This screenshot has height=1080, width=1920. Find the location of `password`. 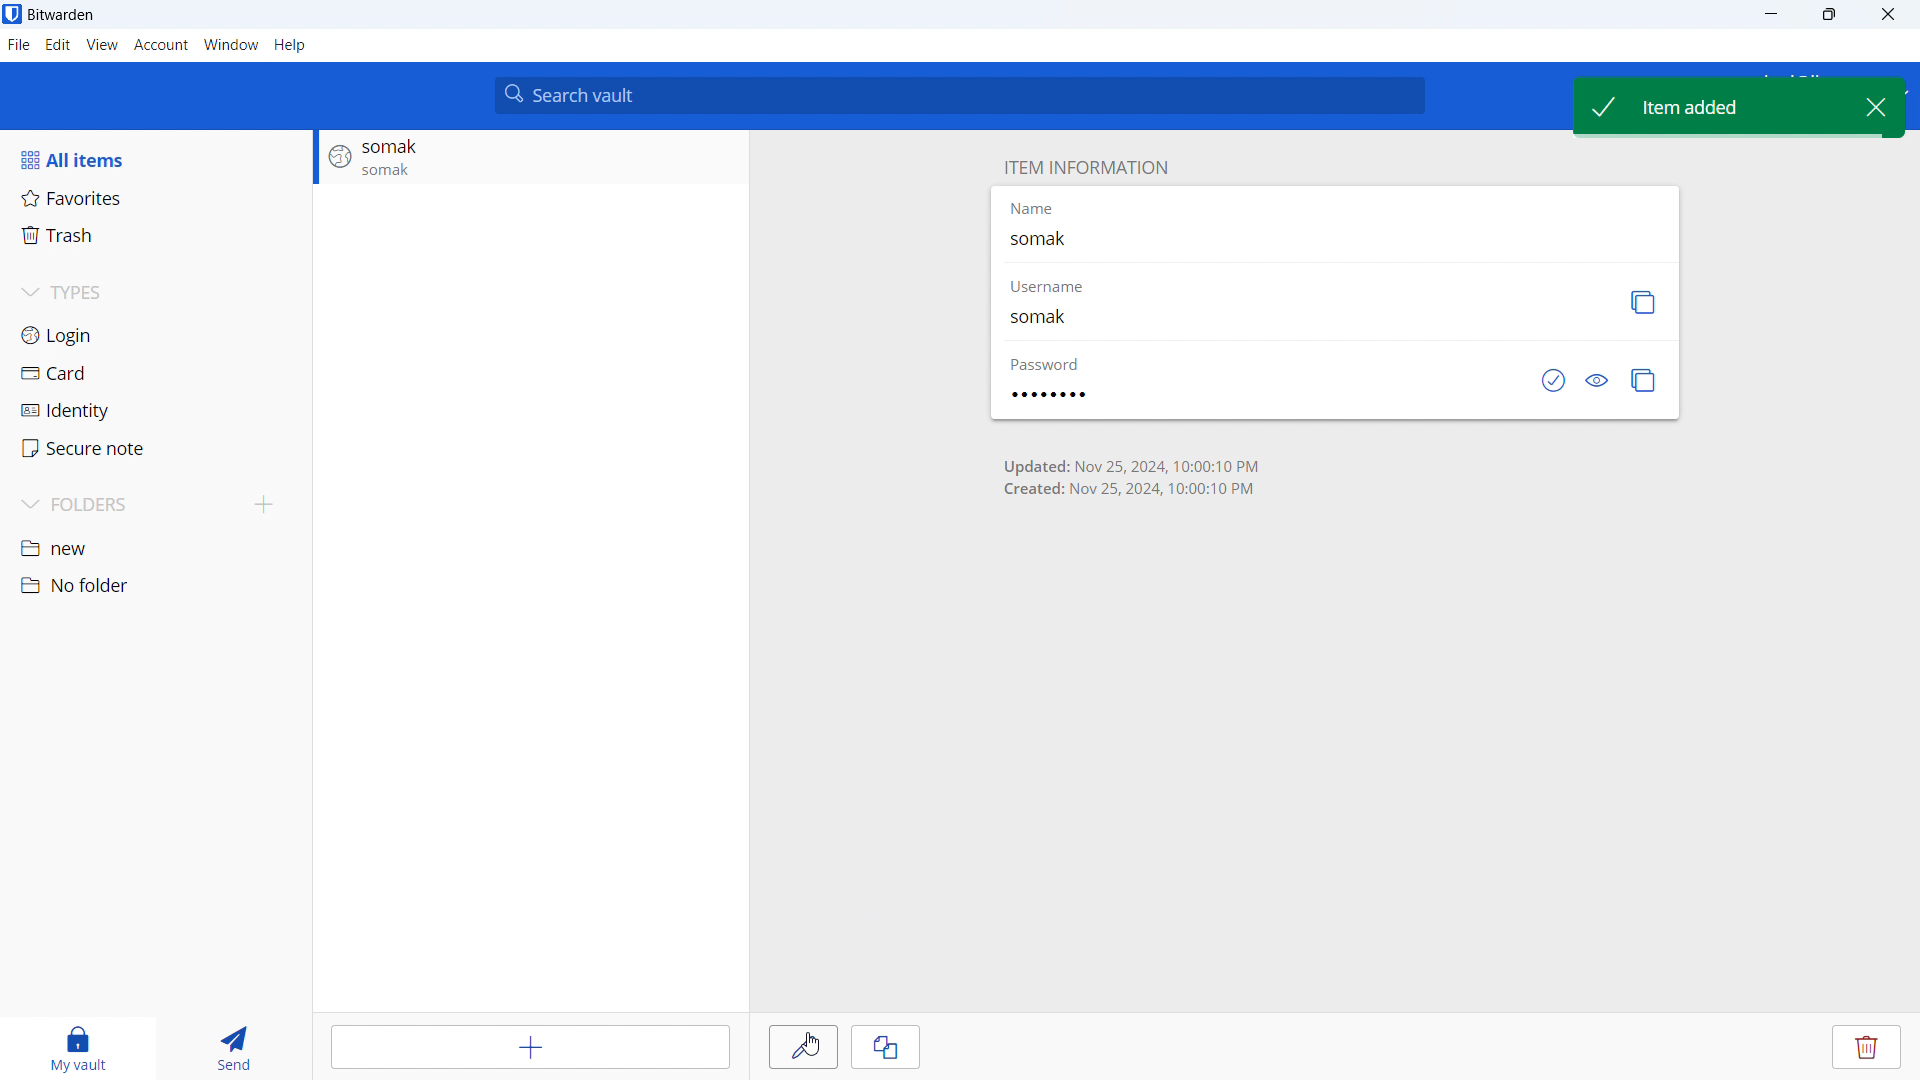

password is located at coordinates (1258, 403).